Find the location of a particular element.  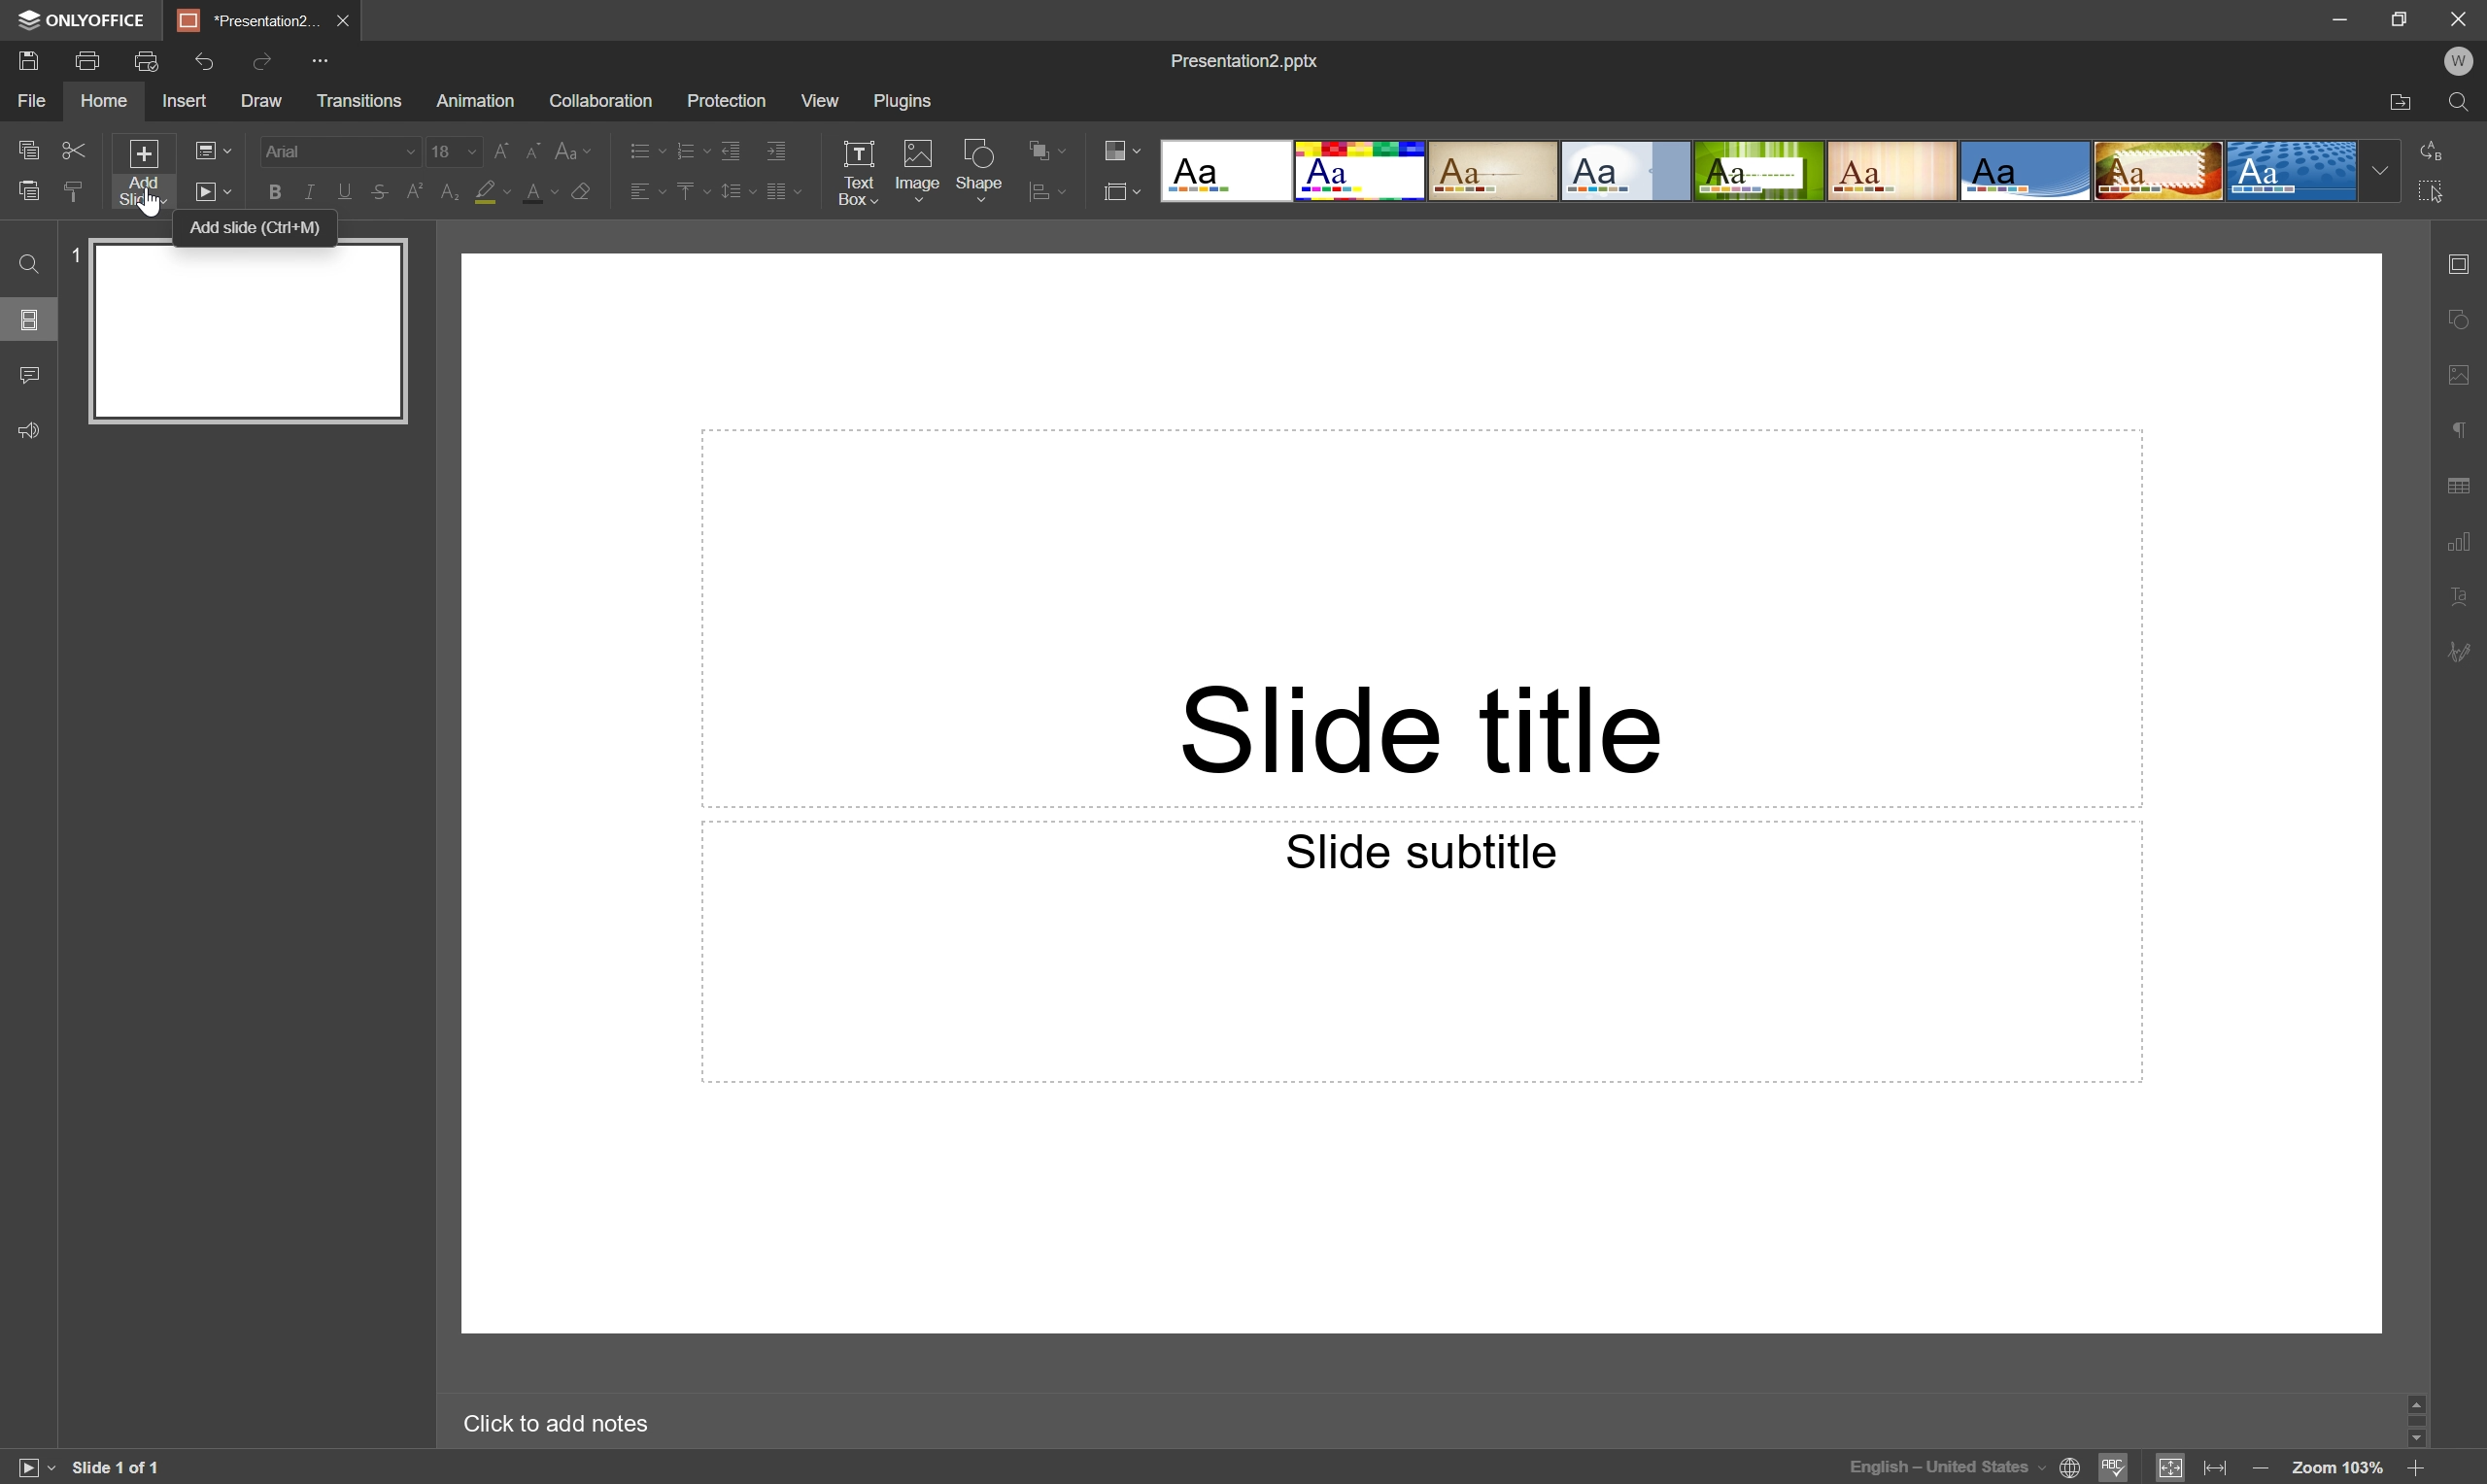

Select slide layout is located at coordinates (1124, 189).